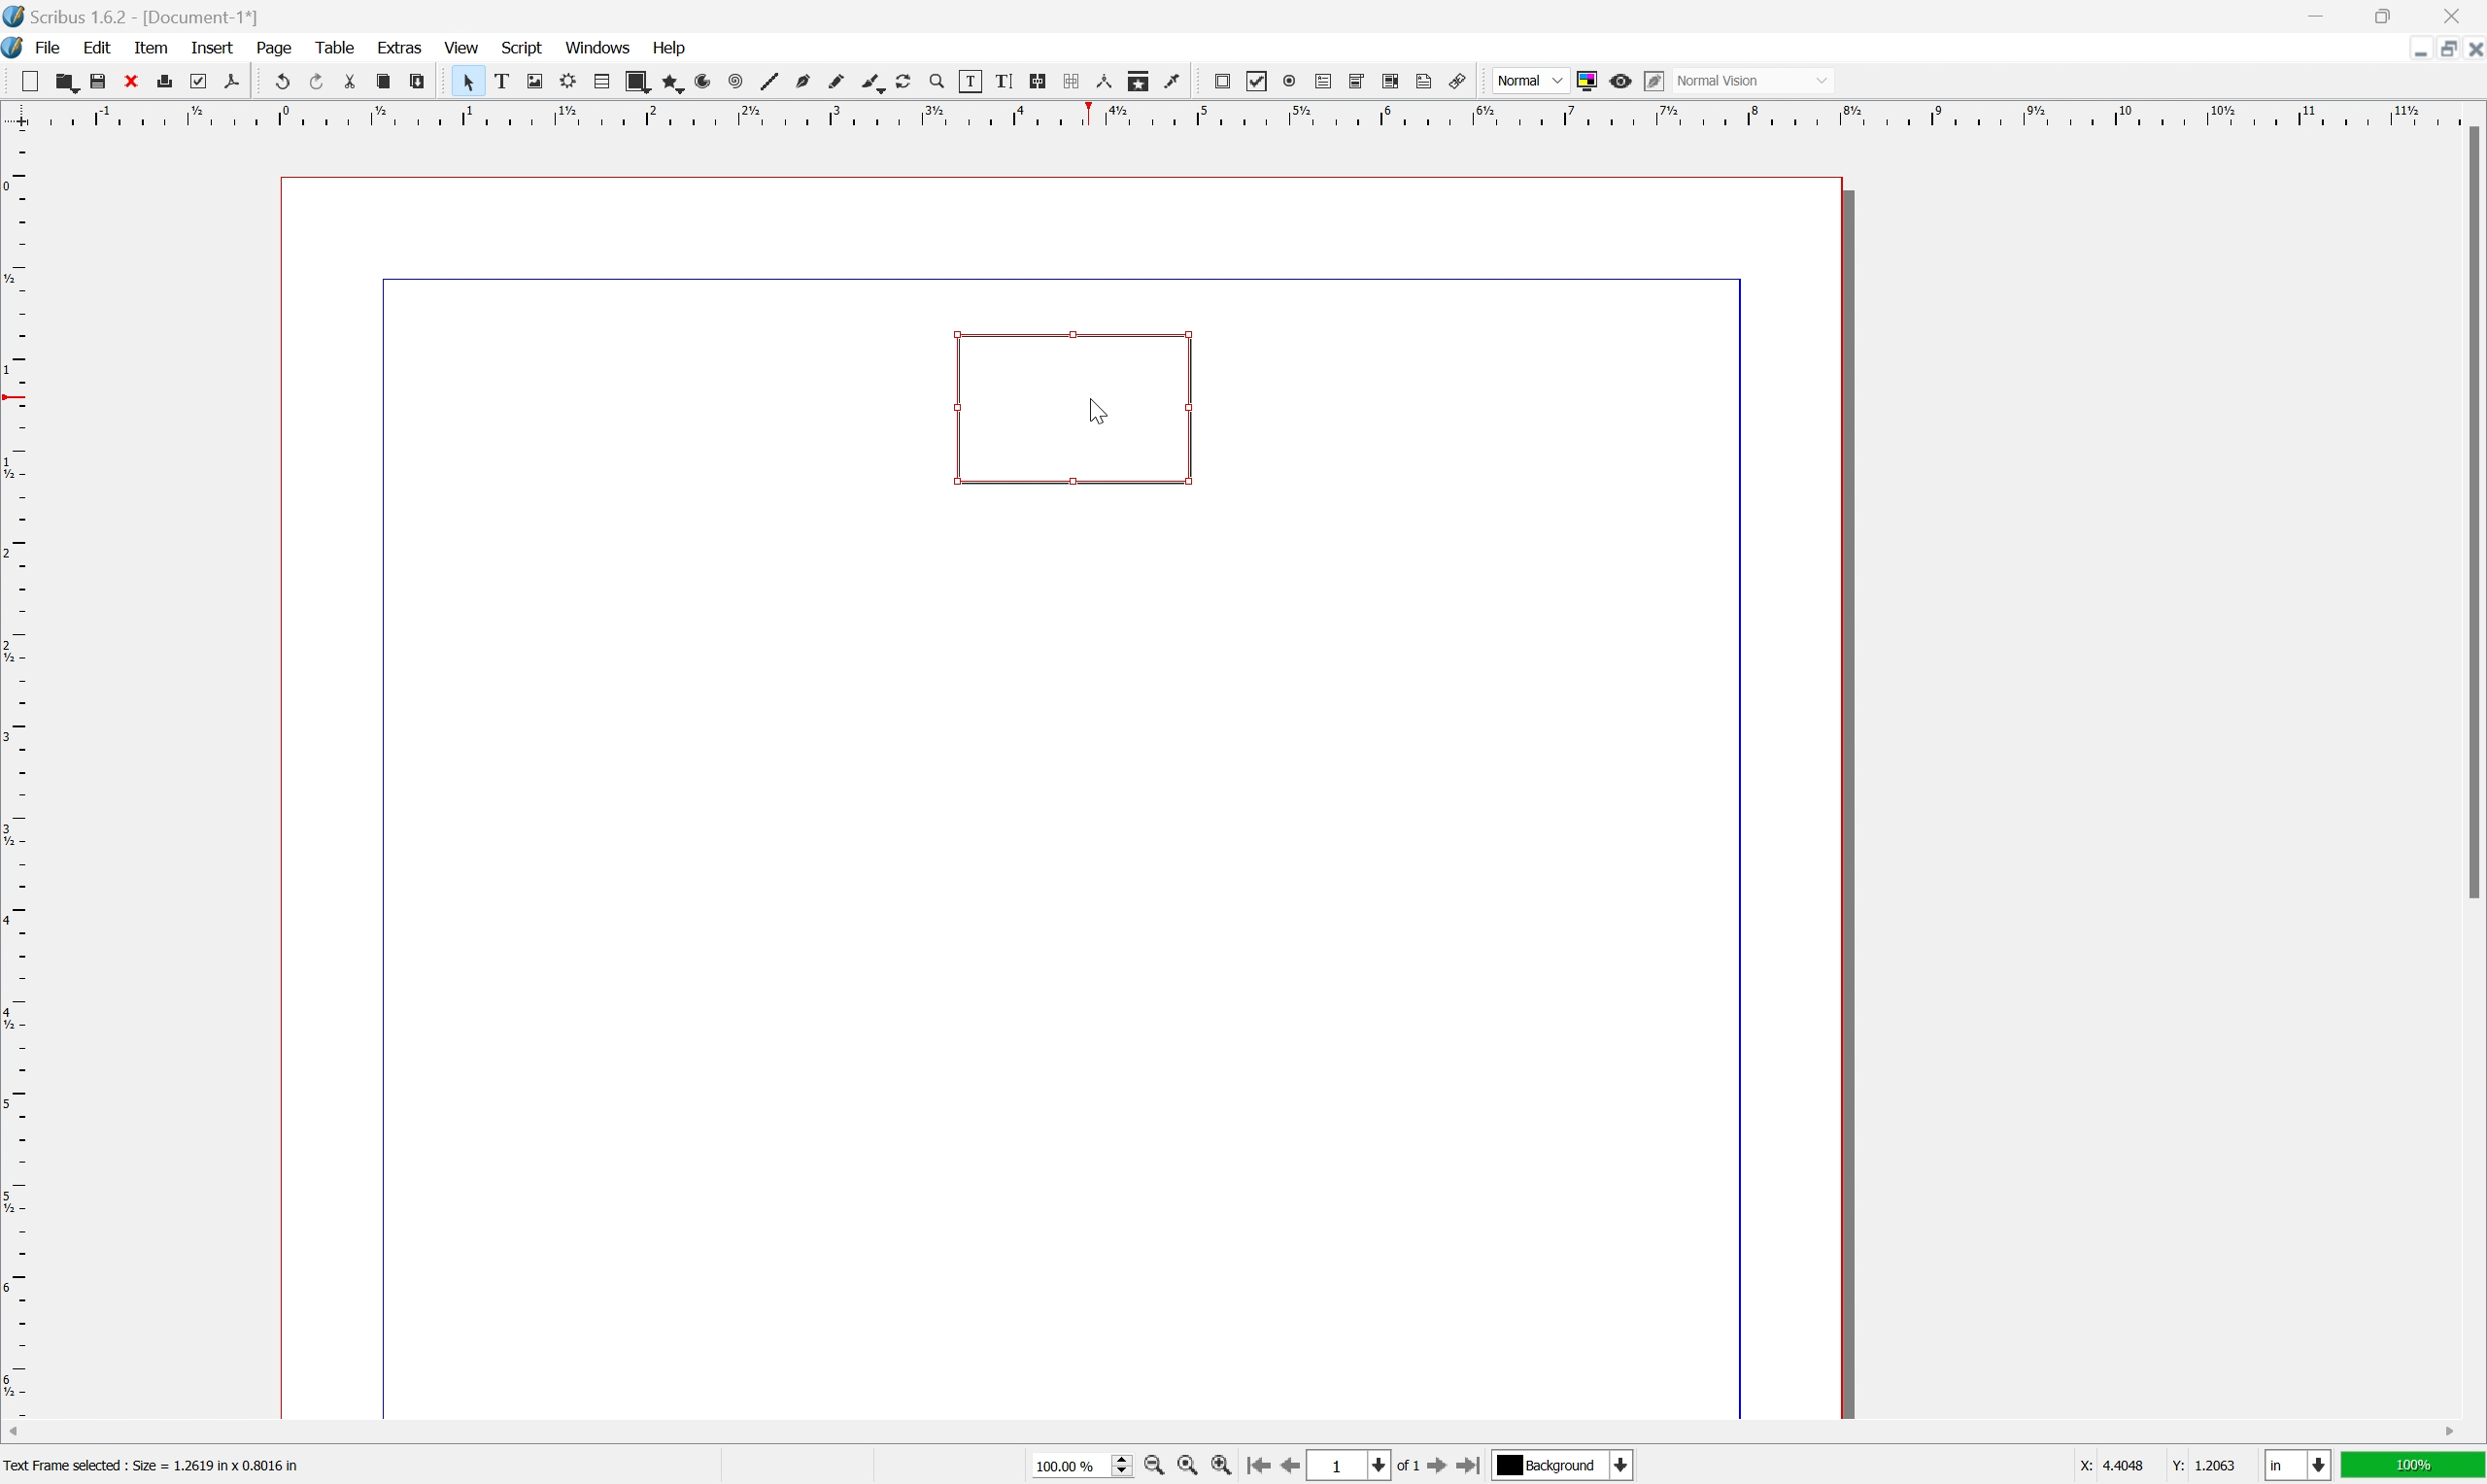 The height and width of the screenshot is (1484, 2487). Describe the element at coordinates (1223, 80) in the screenshot. I see `pdf push button` at that location.